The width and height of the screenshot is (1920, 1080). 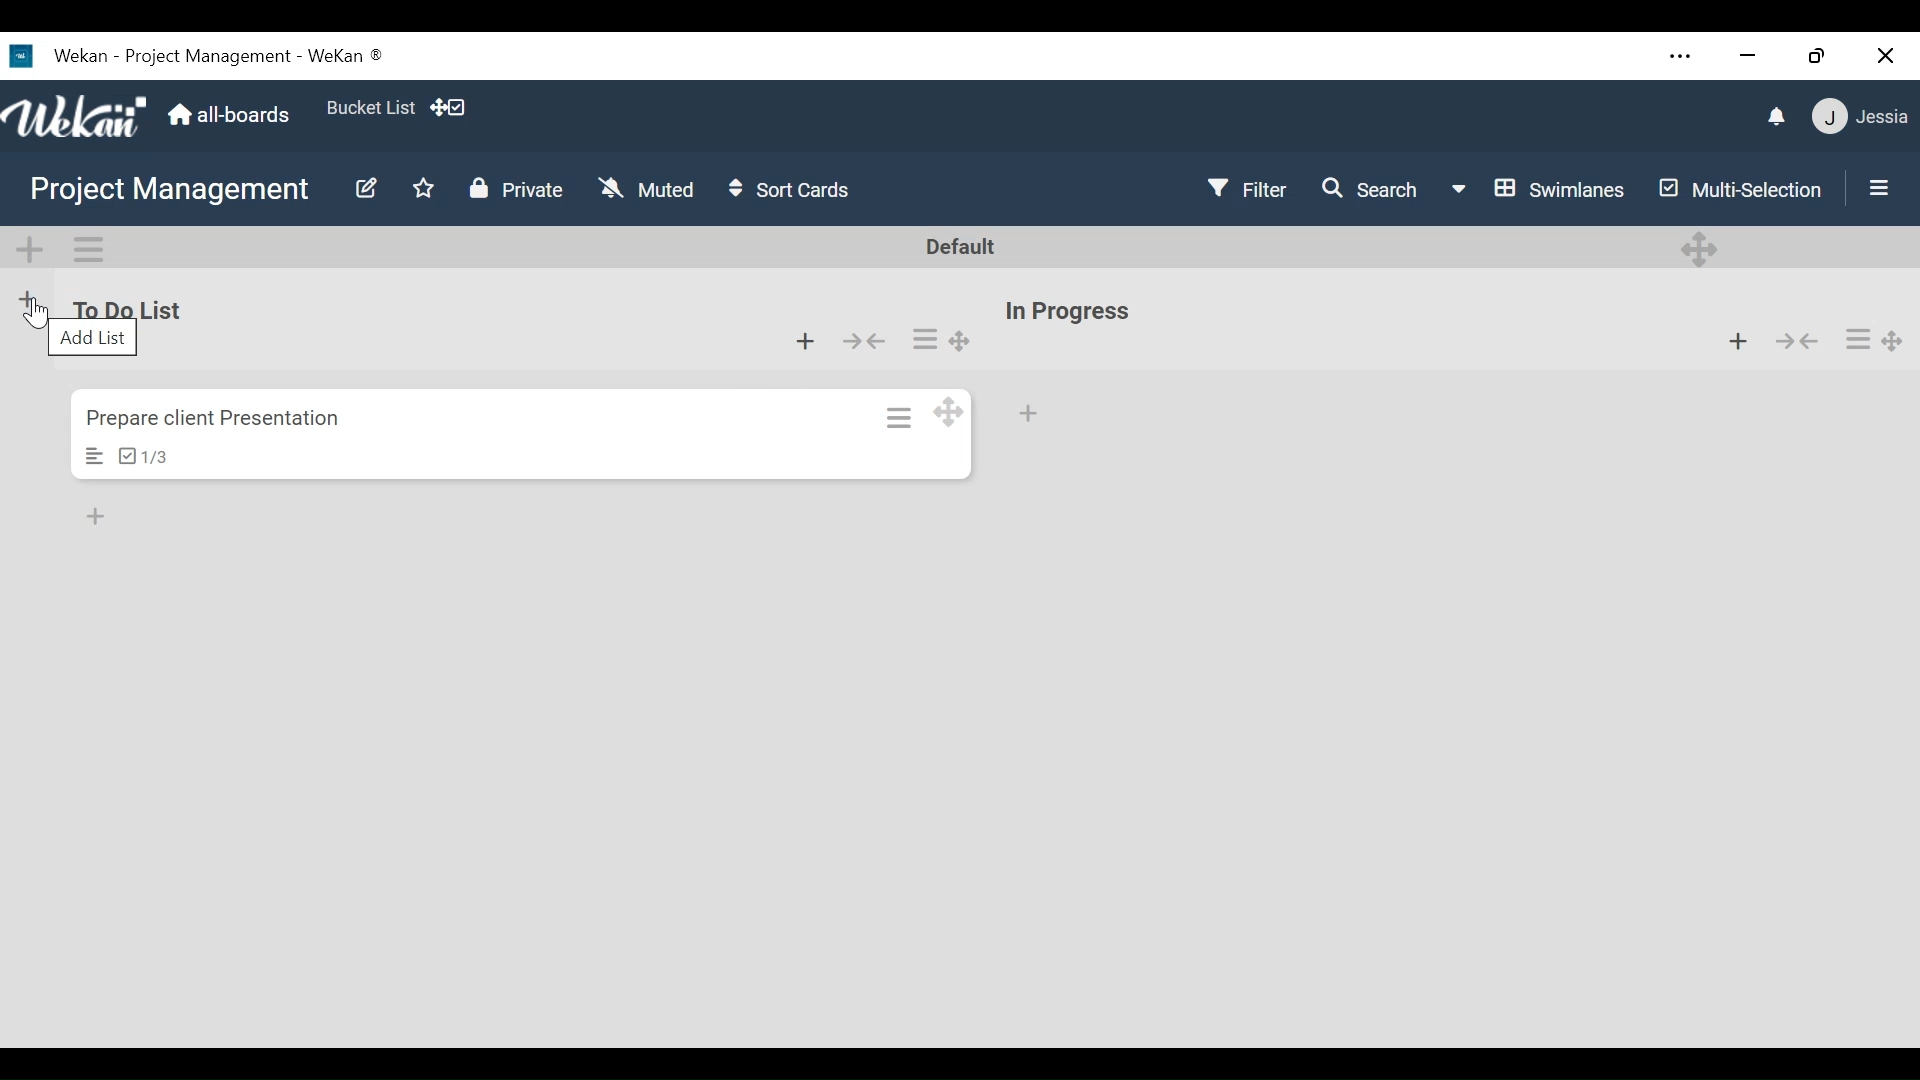 I want to click on Add List, so click(x=28, y=299).